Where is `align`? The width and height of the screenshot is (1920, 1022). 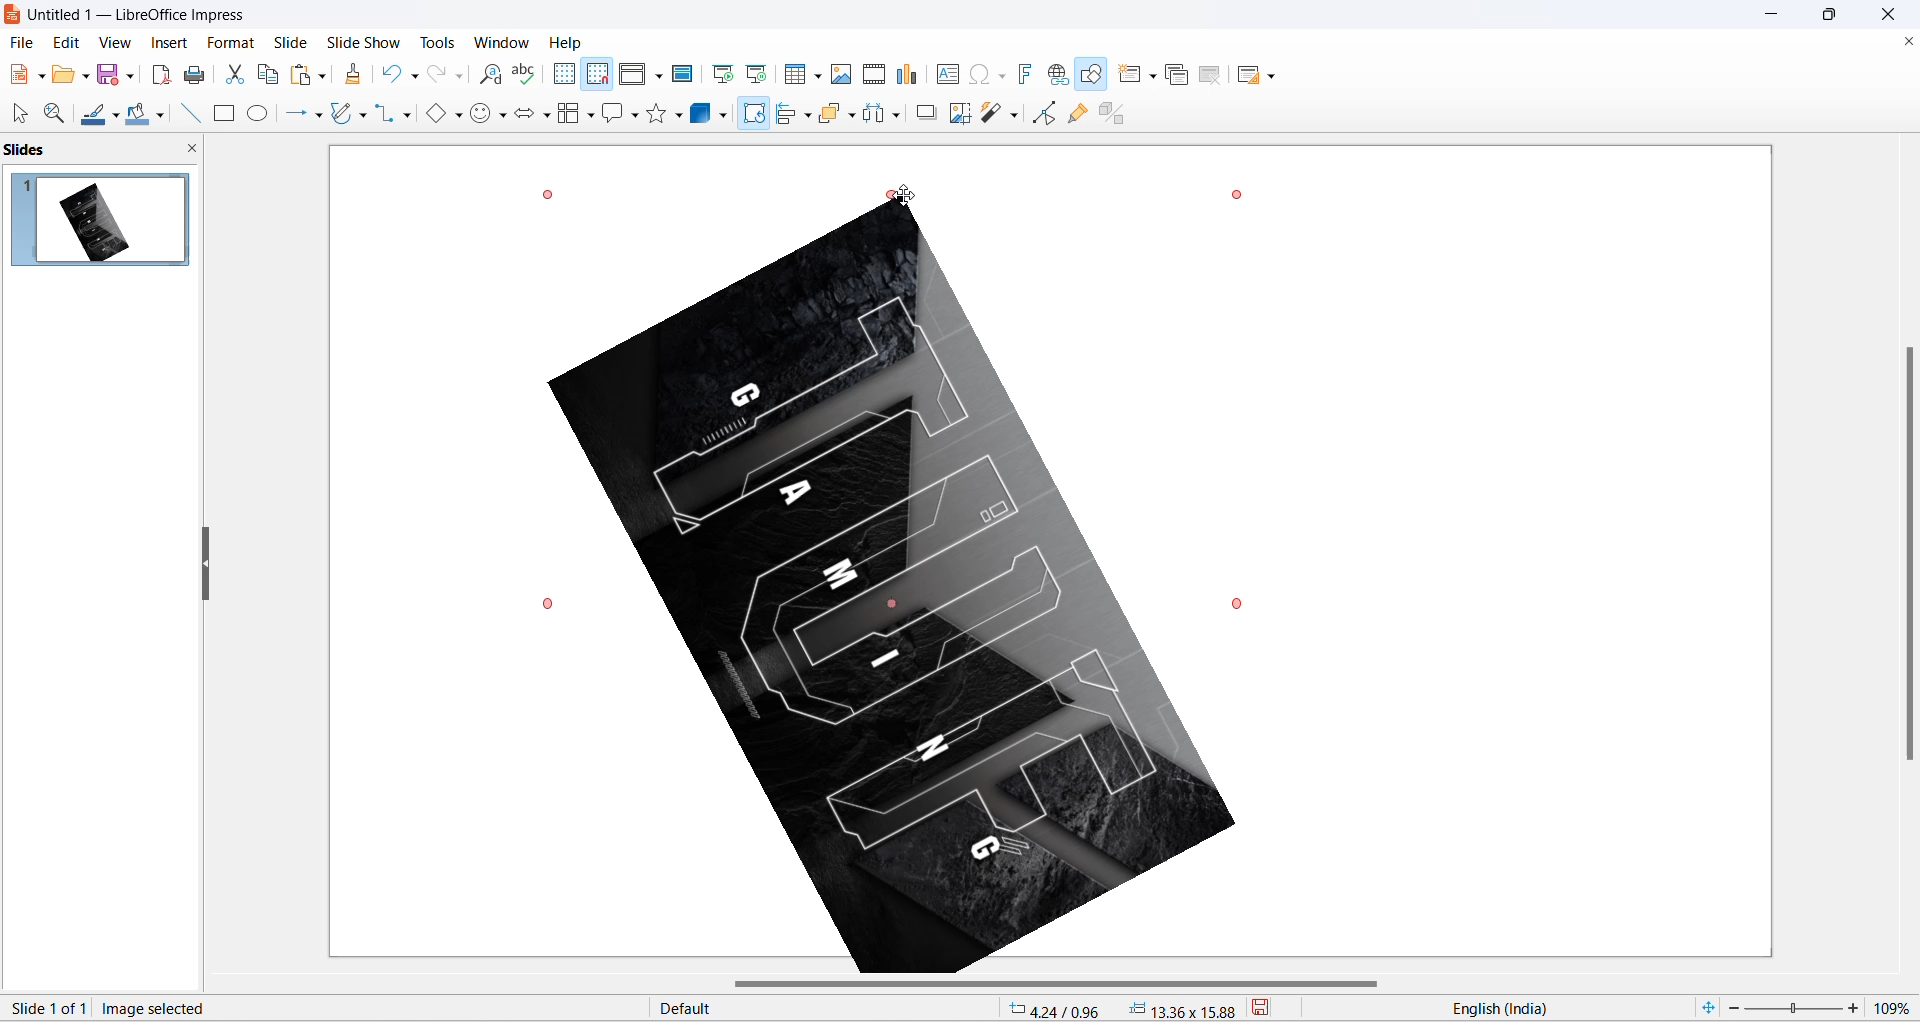
align is located at coordinates (788, 114).